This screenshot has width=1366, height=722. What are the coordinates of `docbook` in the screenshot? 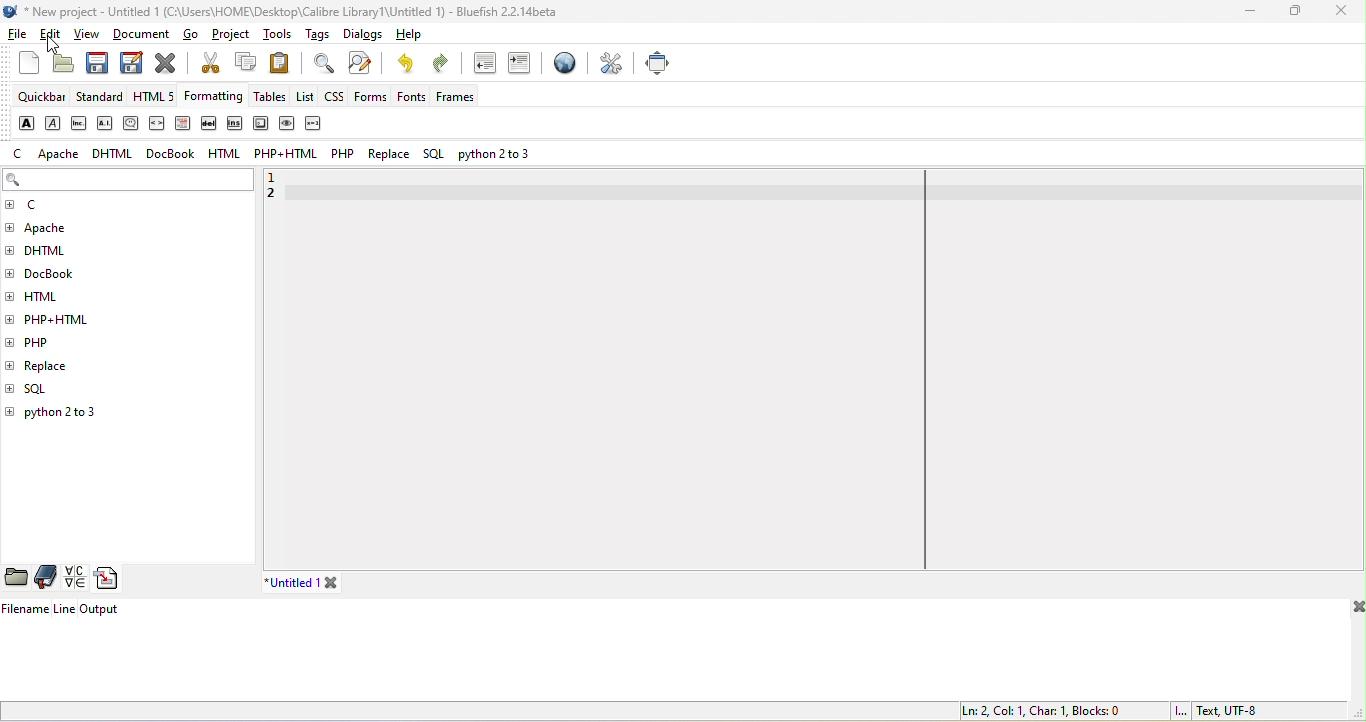 It's located at (174, 154).